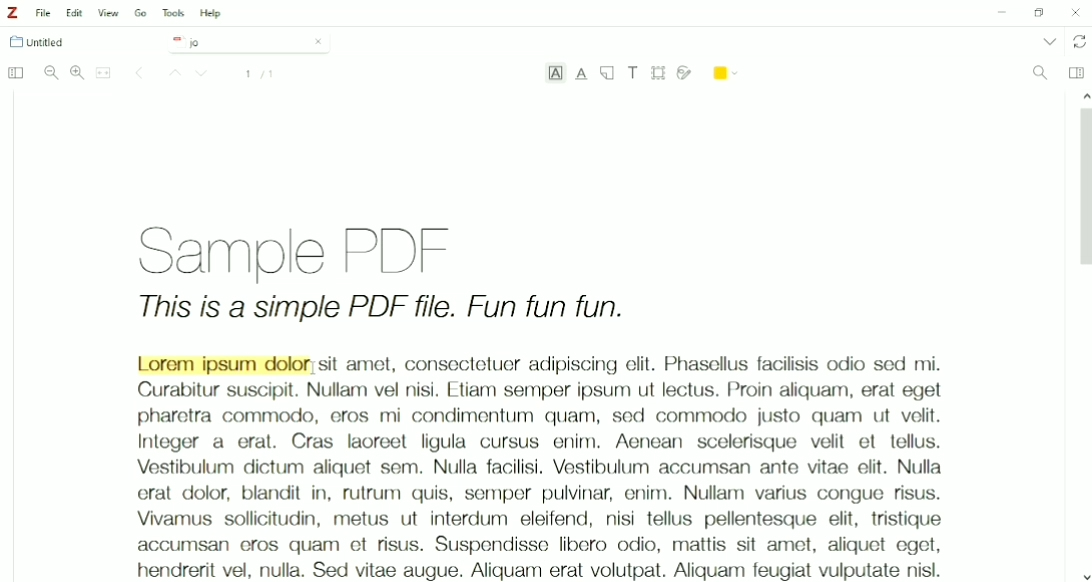 The width and height of the screenshot is (1092, 582). I want to click on Restore down, so click(1038, 13).